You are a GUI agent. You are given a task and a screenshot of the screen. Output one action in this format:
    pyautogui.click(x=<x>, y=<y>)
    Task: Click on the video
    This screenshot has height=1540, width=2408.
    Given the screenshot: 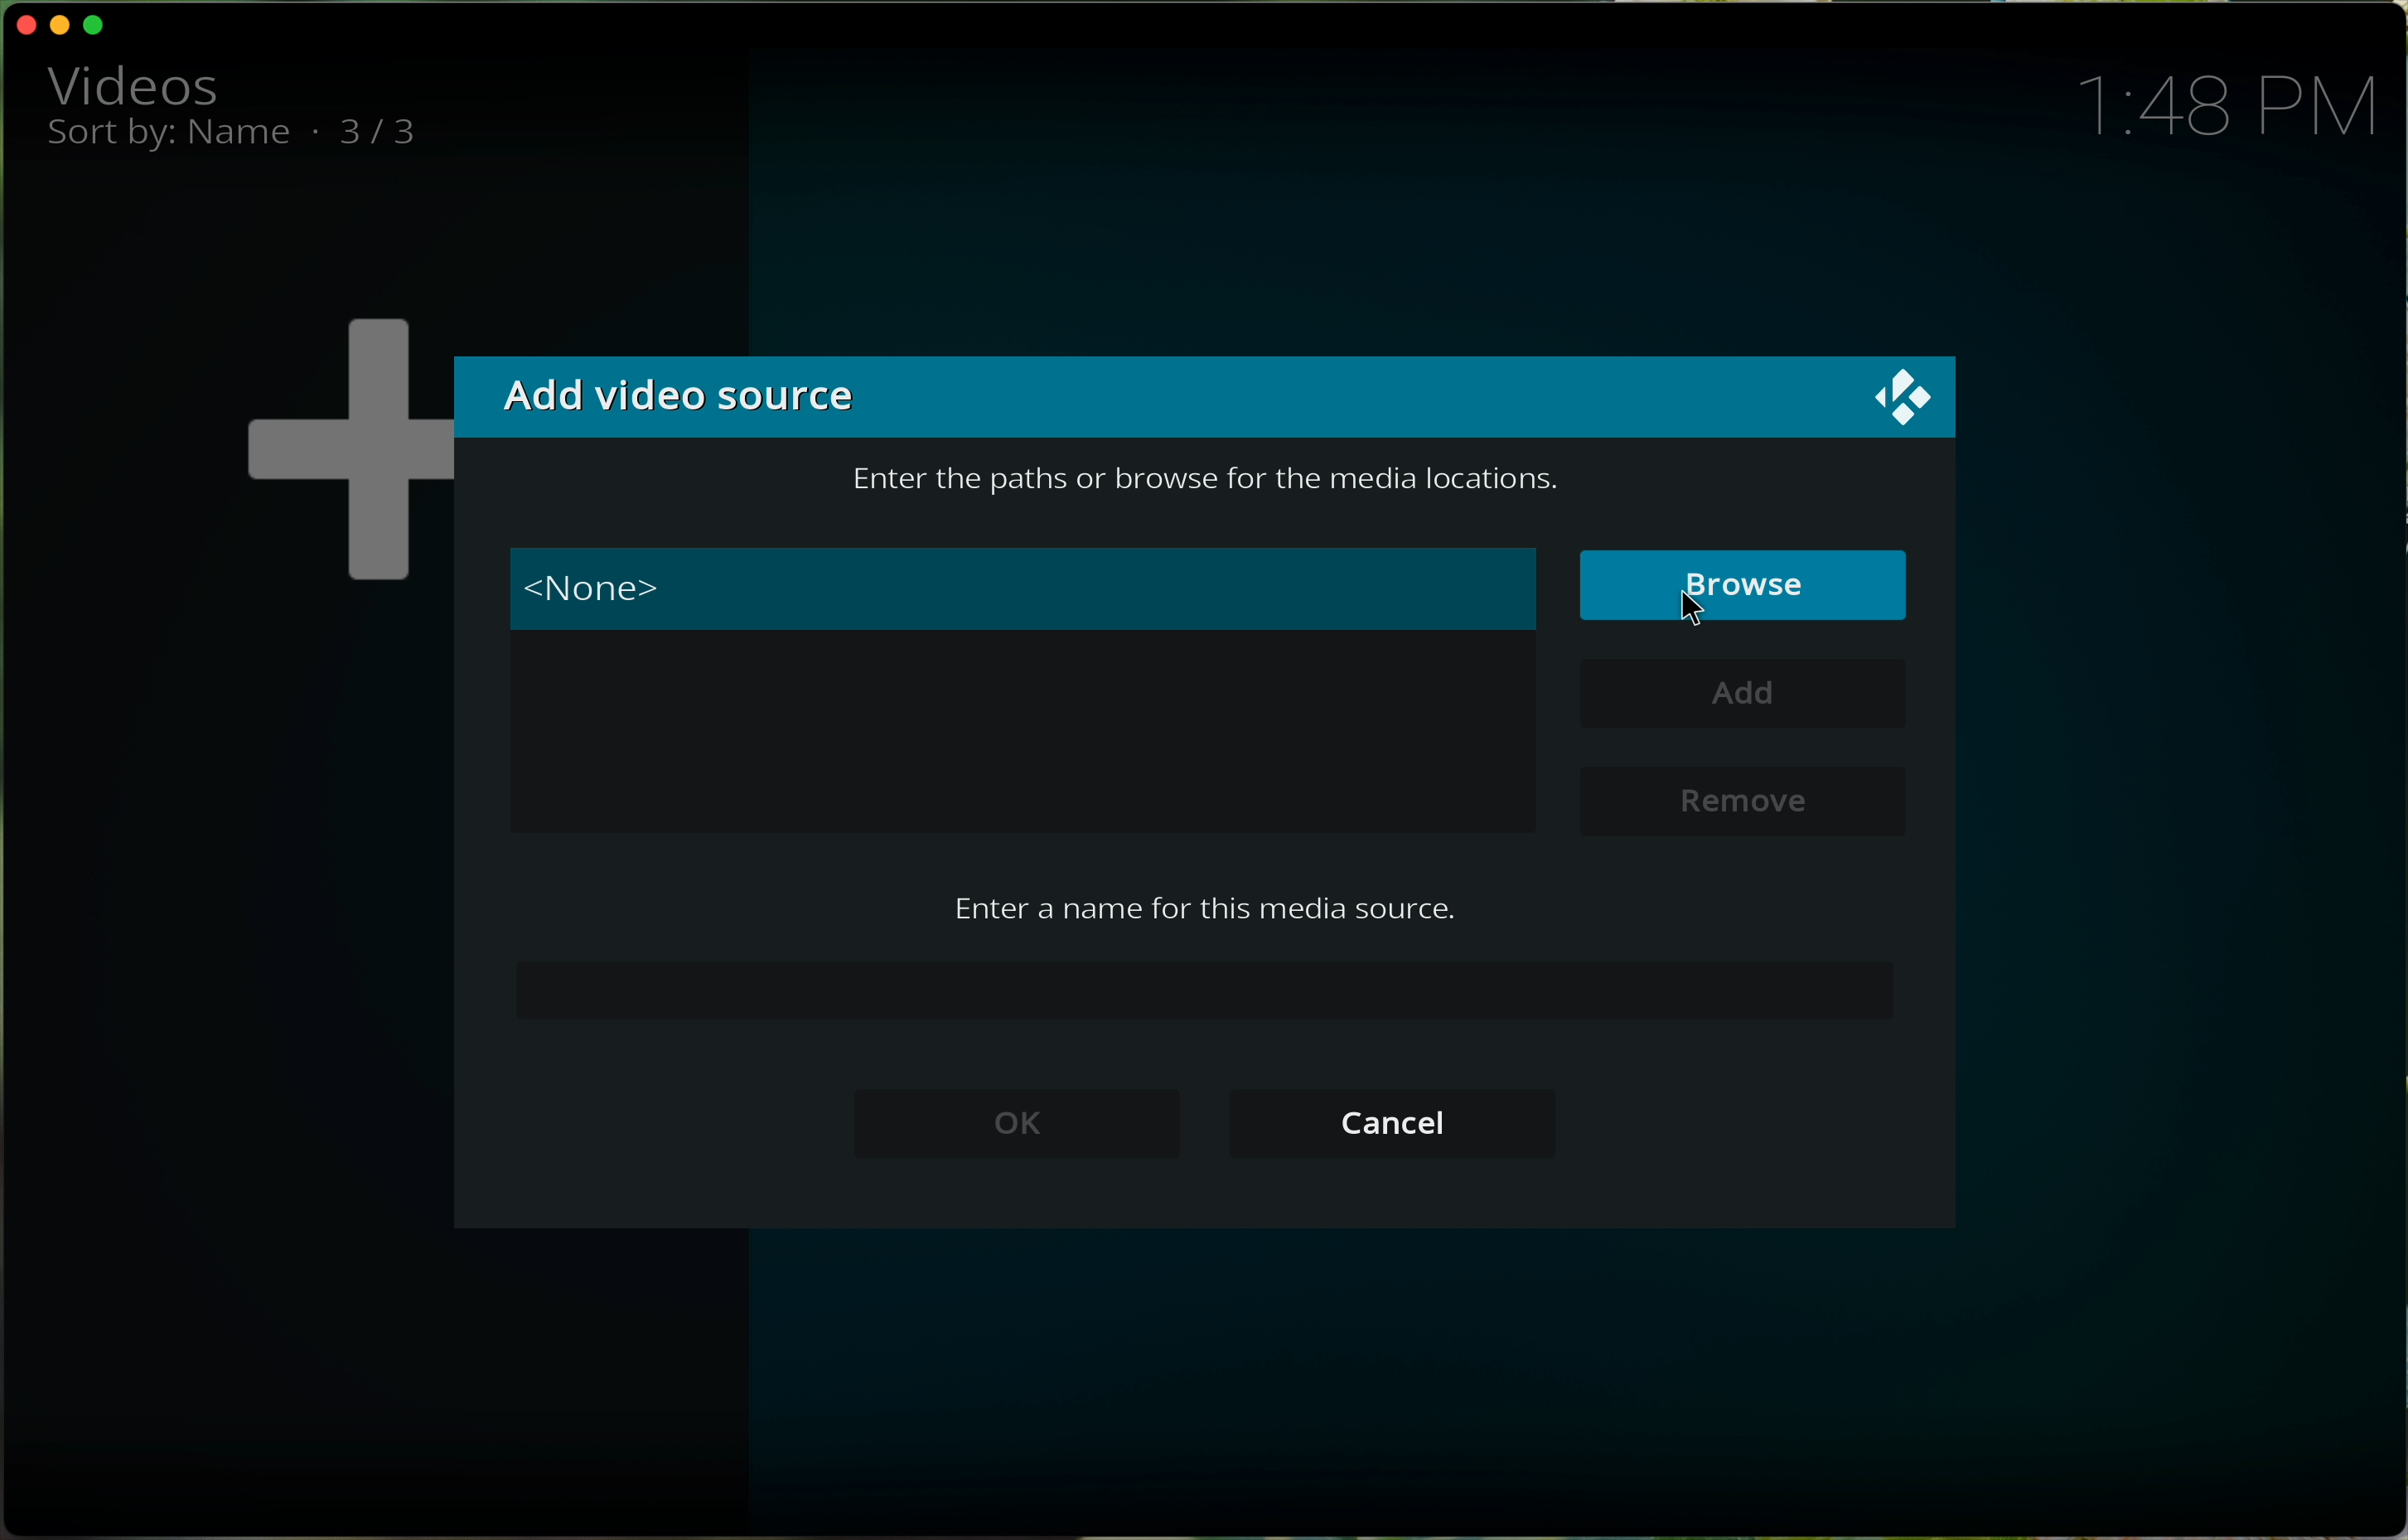 What is the action you would take?
    pyautogui.click(x=132, y=83)
    